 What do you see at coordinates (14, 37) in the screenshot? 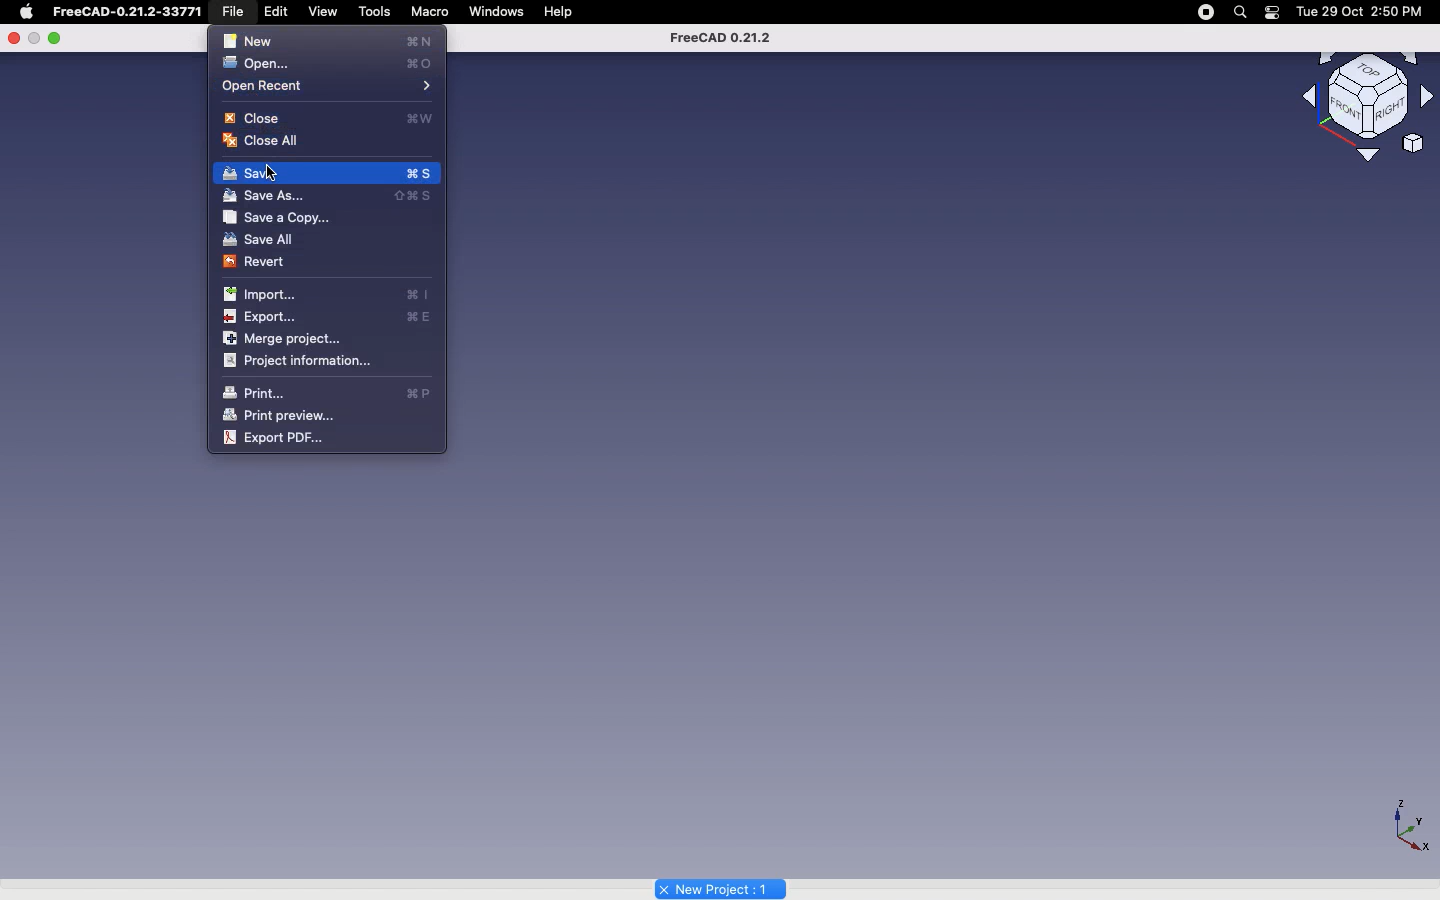
I see `Close` at bounding box center [14, 37].